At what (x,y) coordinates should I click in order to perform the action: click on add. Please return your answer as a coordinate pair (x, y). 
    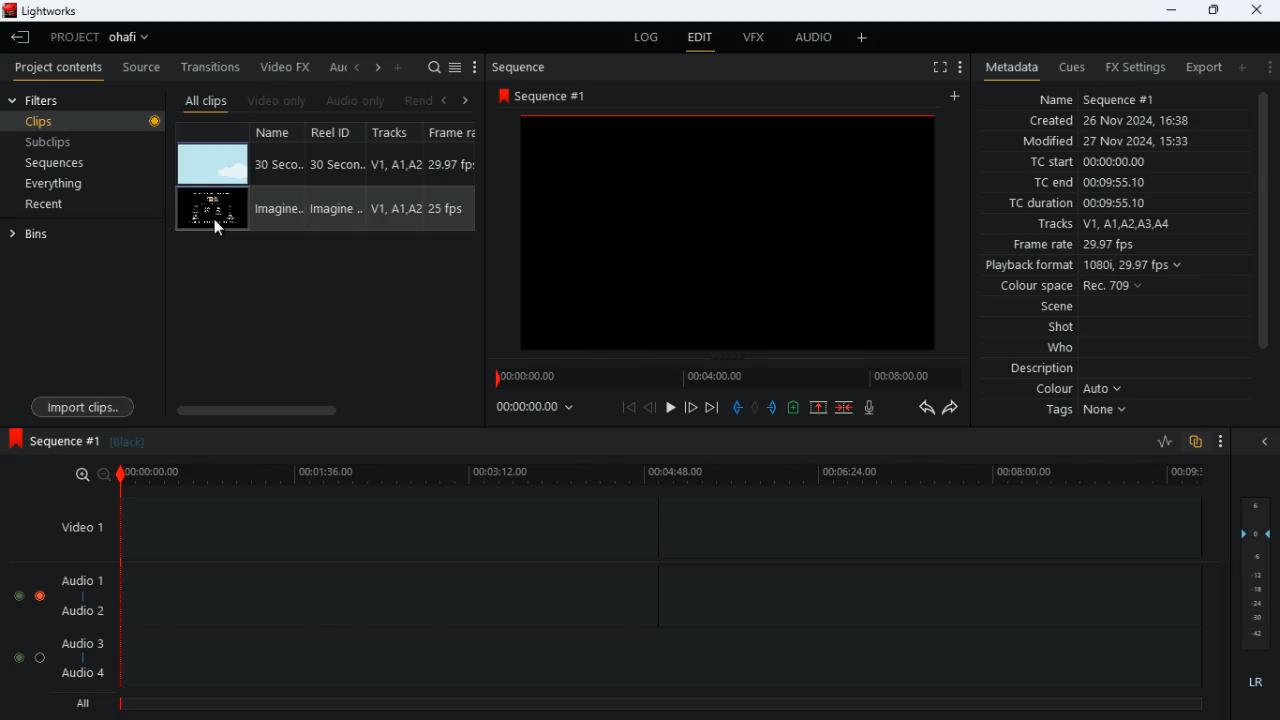
    Looking at the image, I should click on (402, 67).